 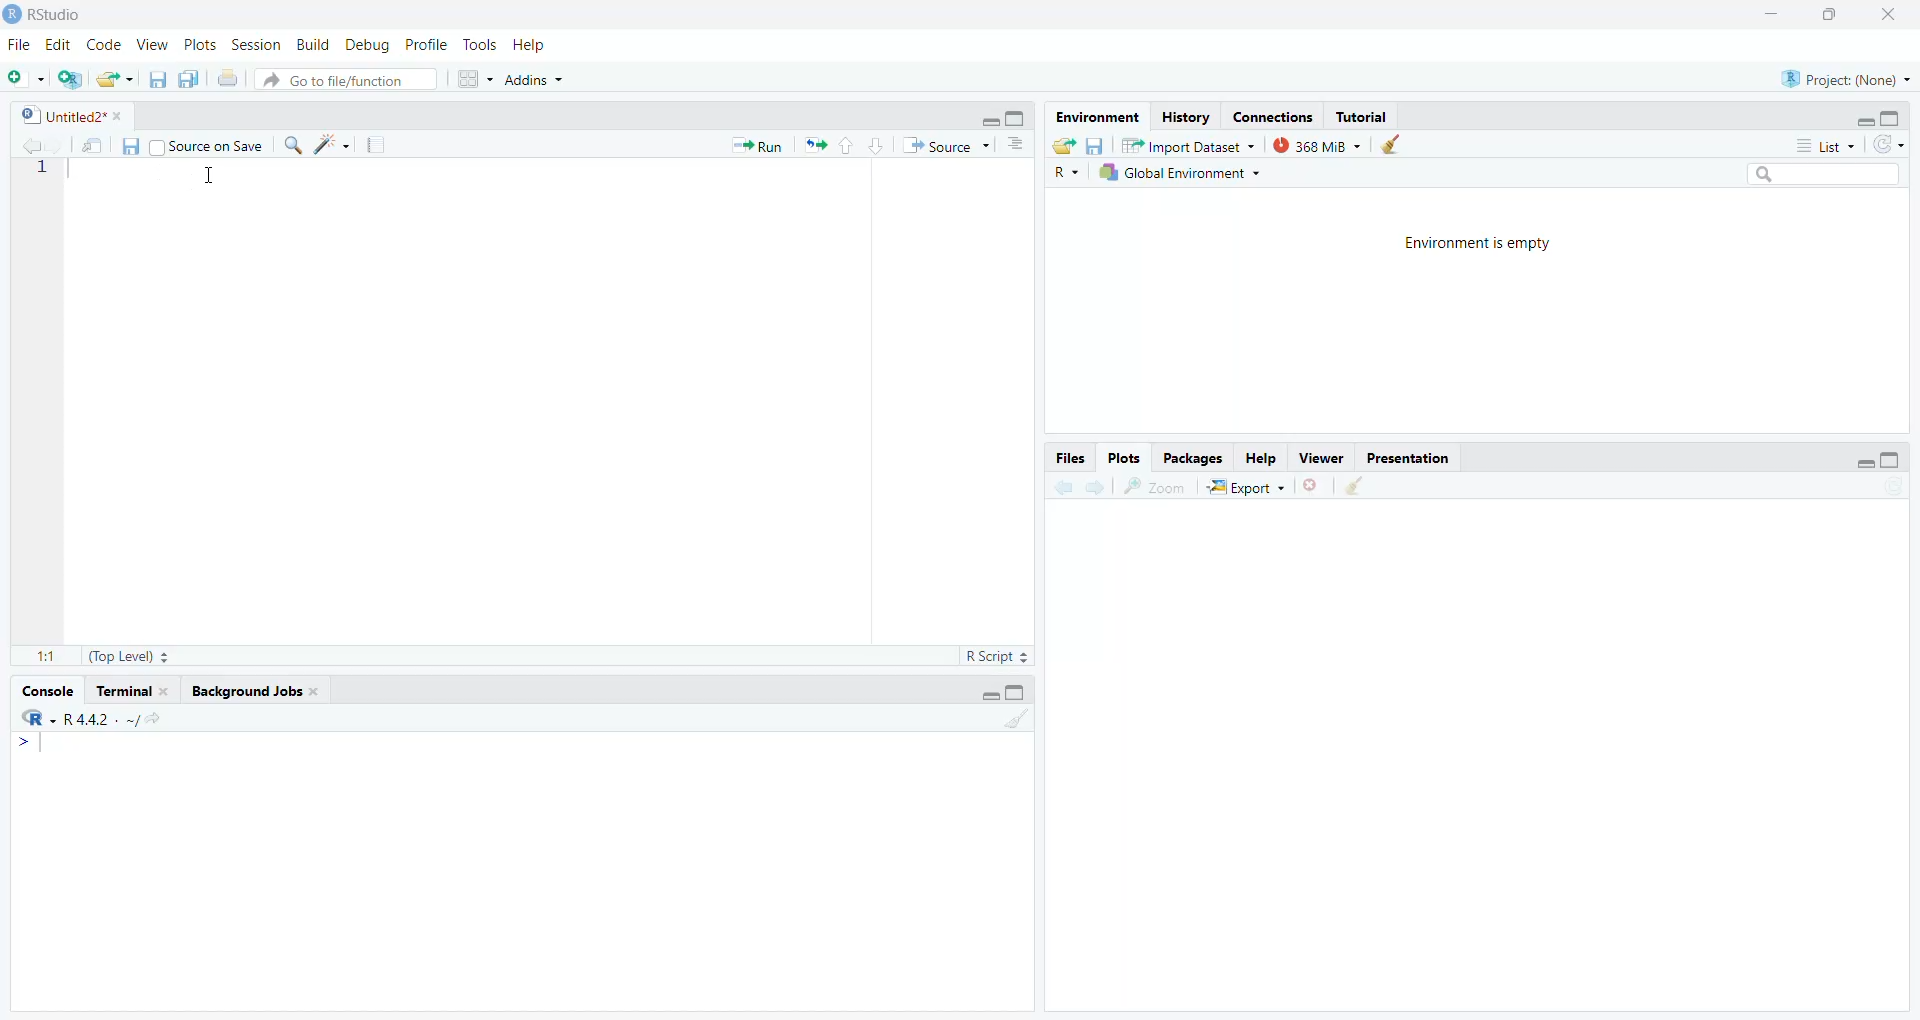 I want to click on Global Environment ~, so click(x=1180, y=173).